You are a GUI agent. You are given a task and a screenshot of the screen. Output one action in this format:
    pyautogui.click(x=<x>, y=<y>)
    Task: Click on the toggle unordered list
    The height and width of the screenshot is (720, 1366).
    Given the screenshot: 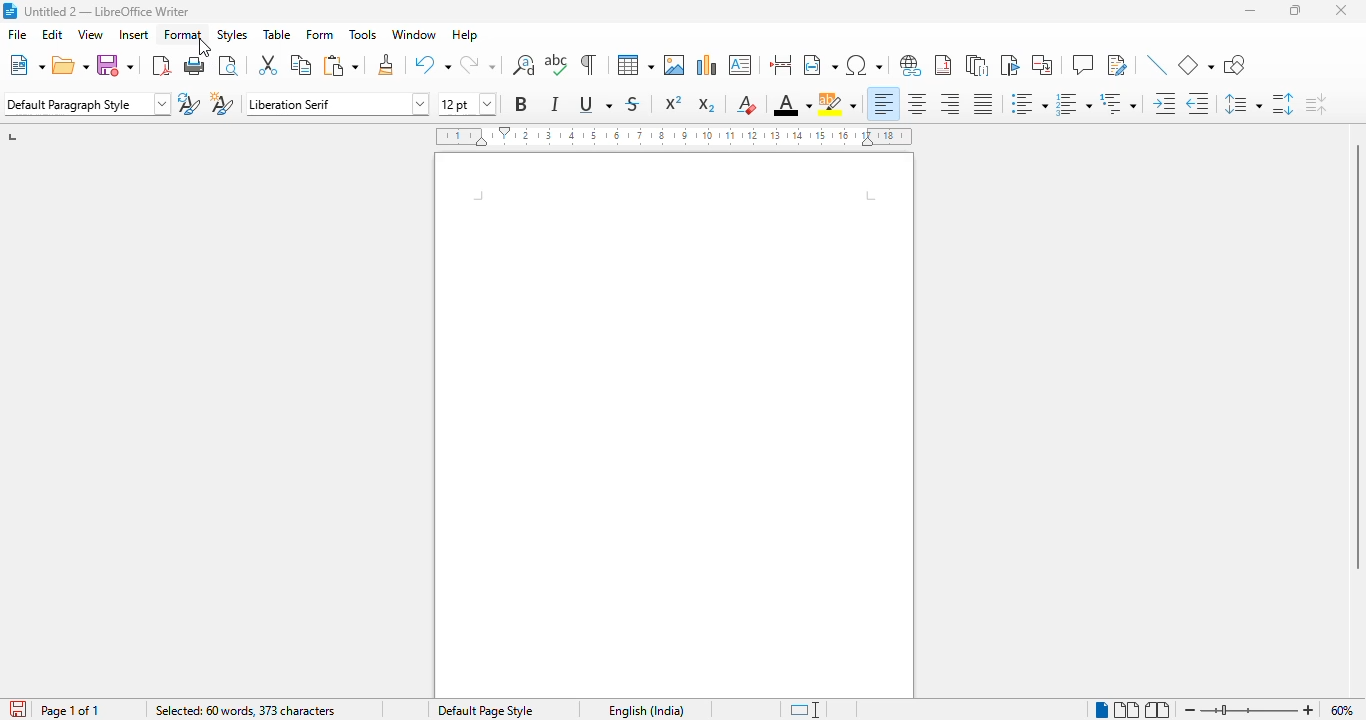 What is the action you would take?
    pyautogui.click(x=1029, y=103)
    